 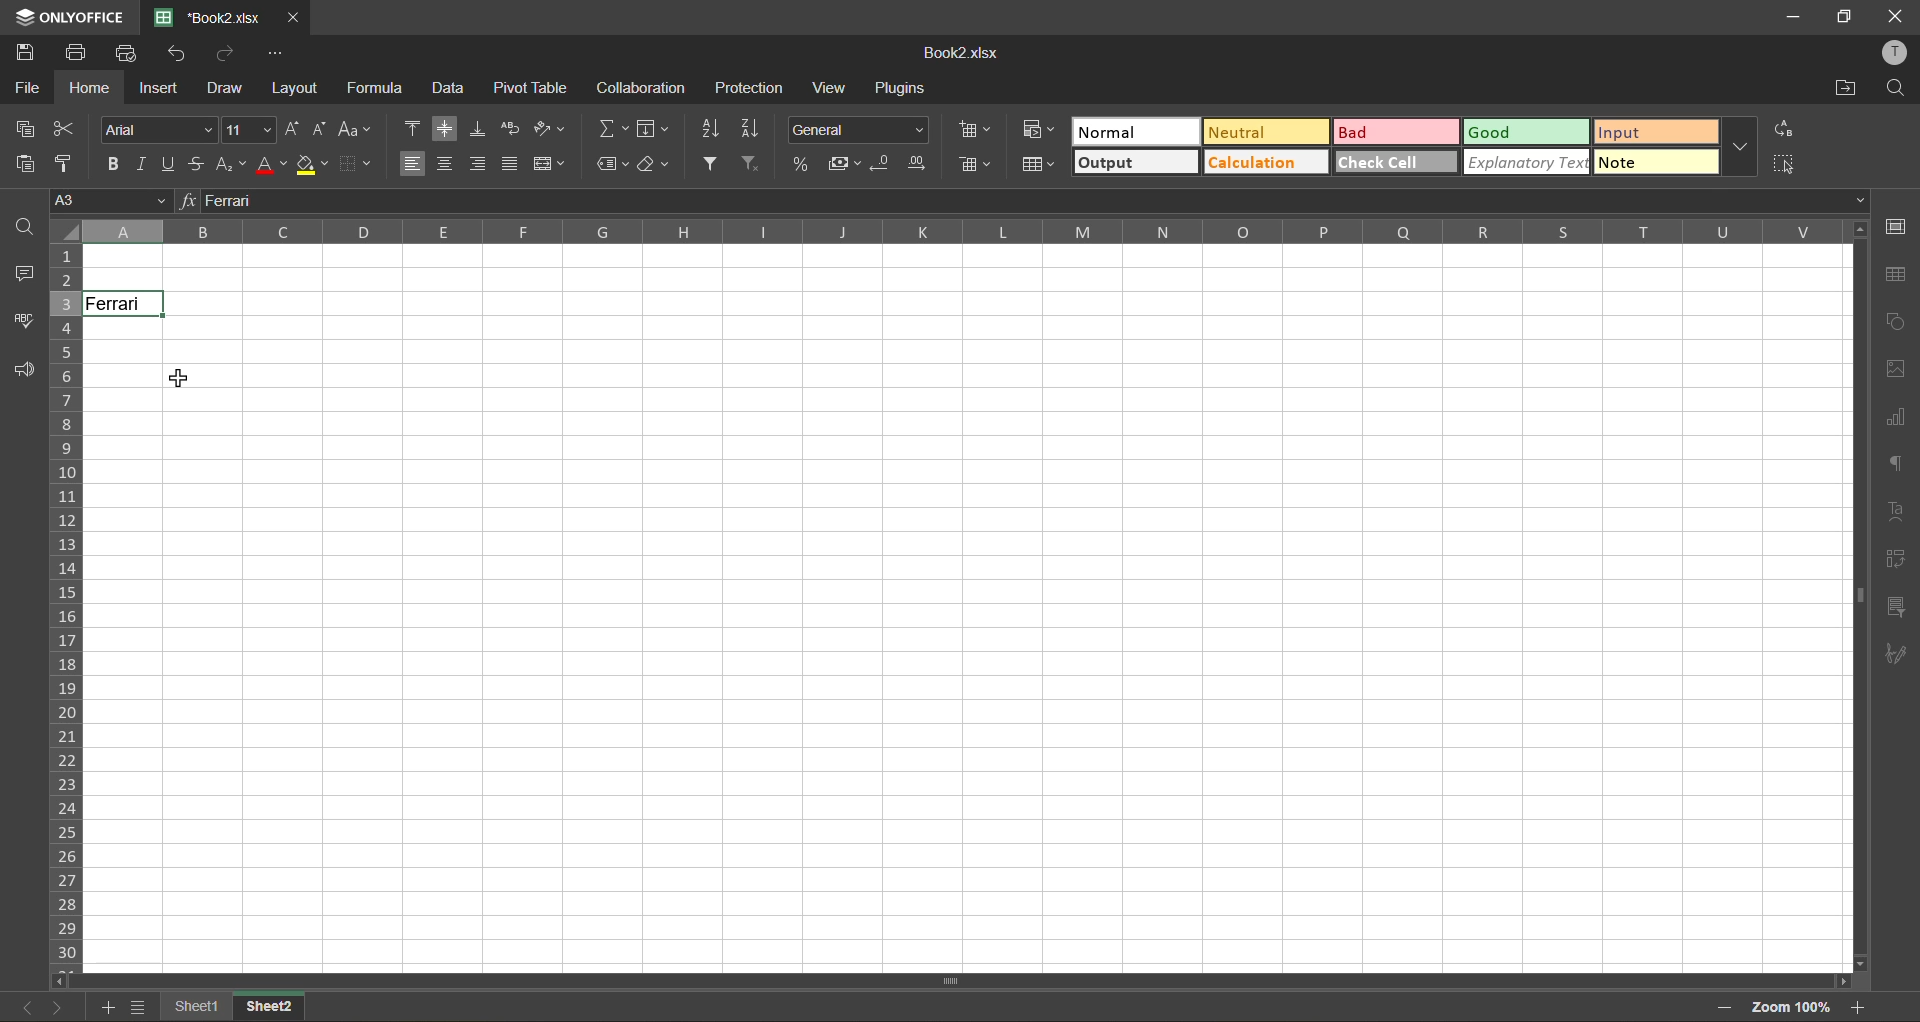 What do you see at coordinates (126, 54) in the screenshot?
I see `quick print` at bounding box center [126, 54].